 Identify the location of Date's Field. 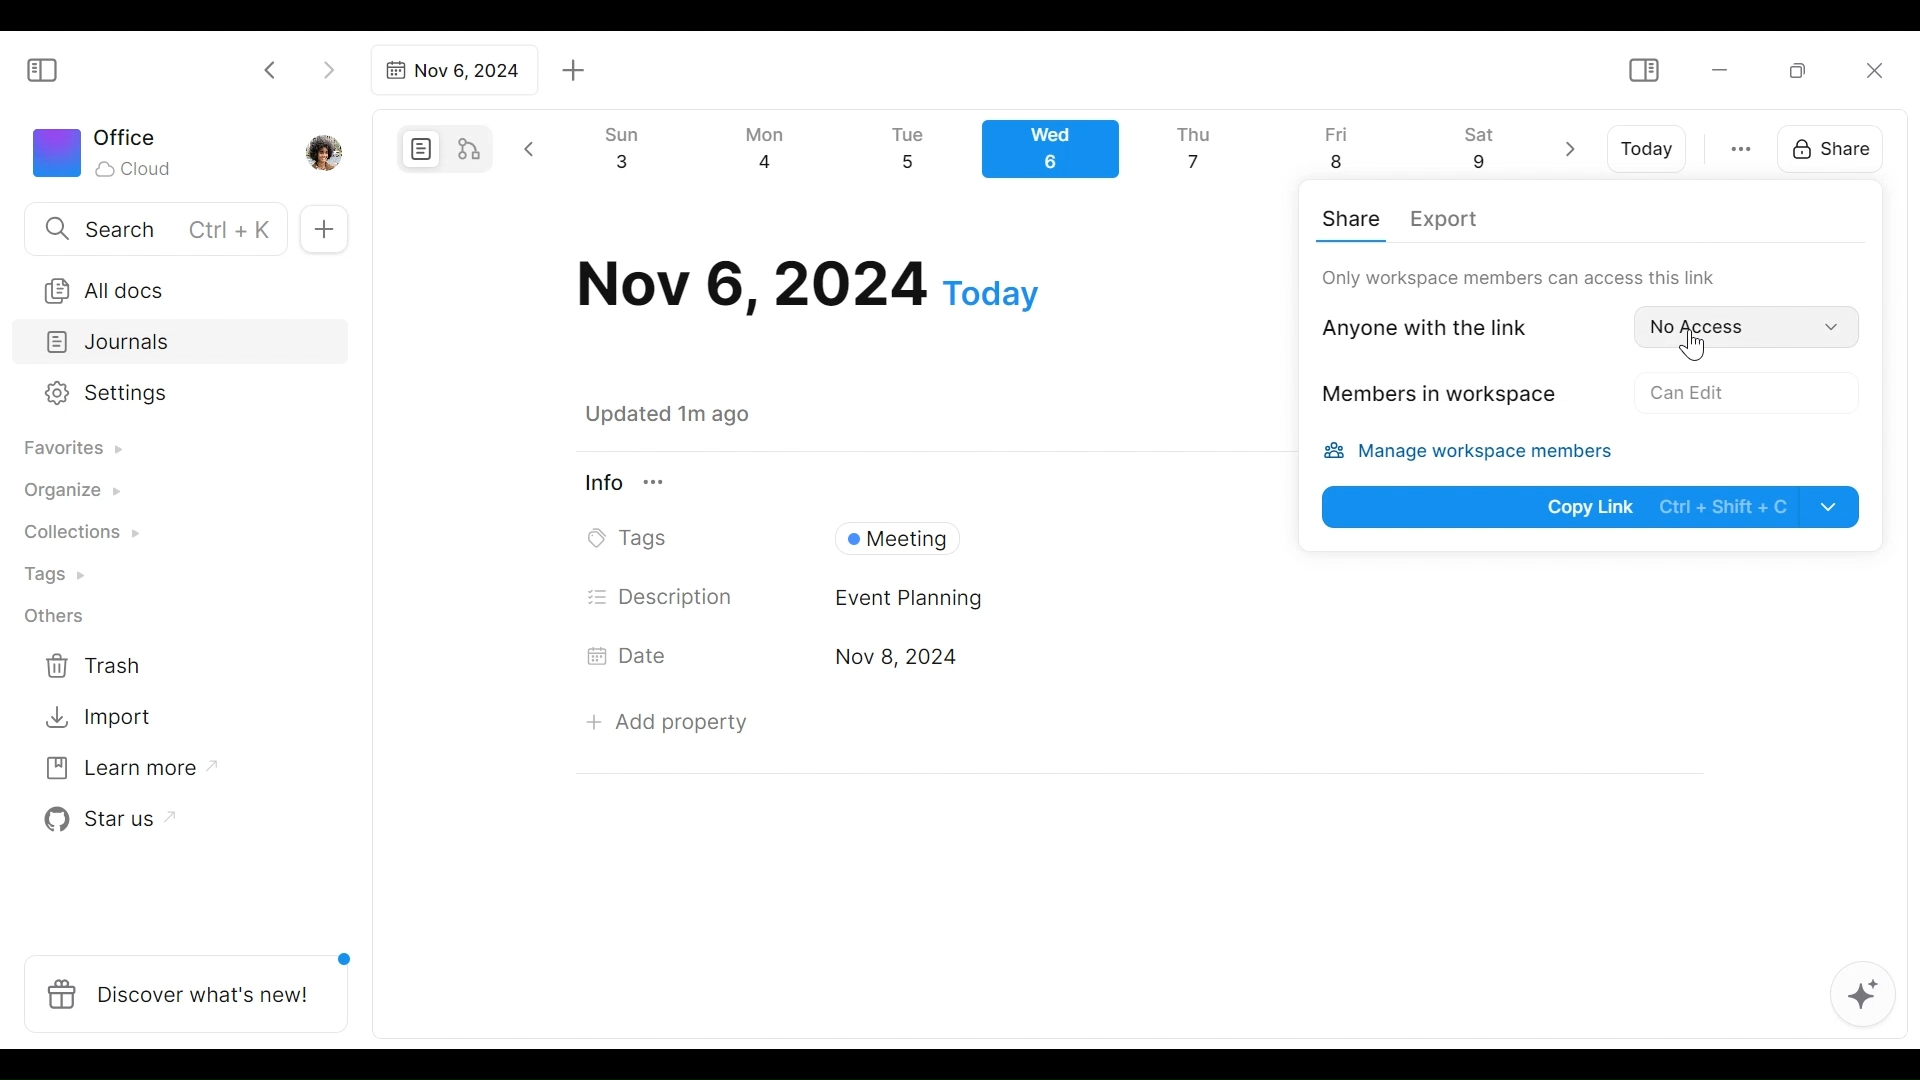
(1258, 659).